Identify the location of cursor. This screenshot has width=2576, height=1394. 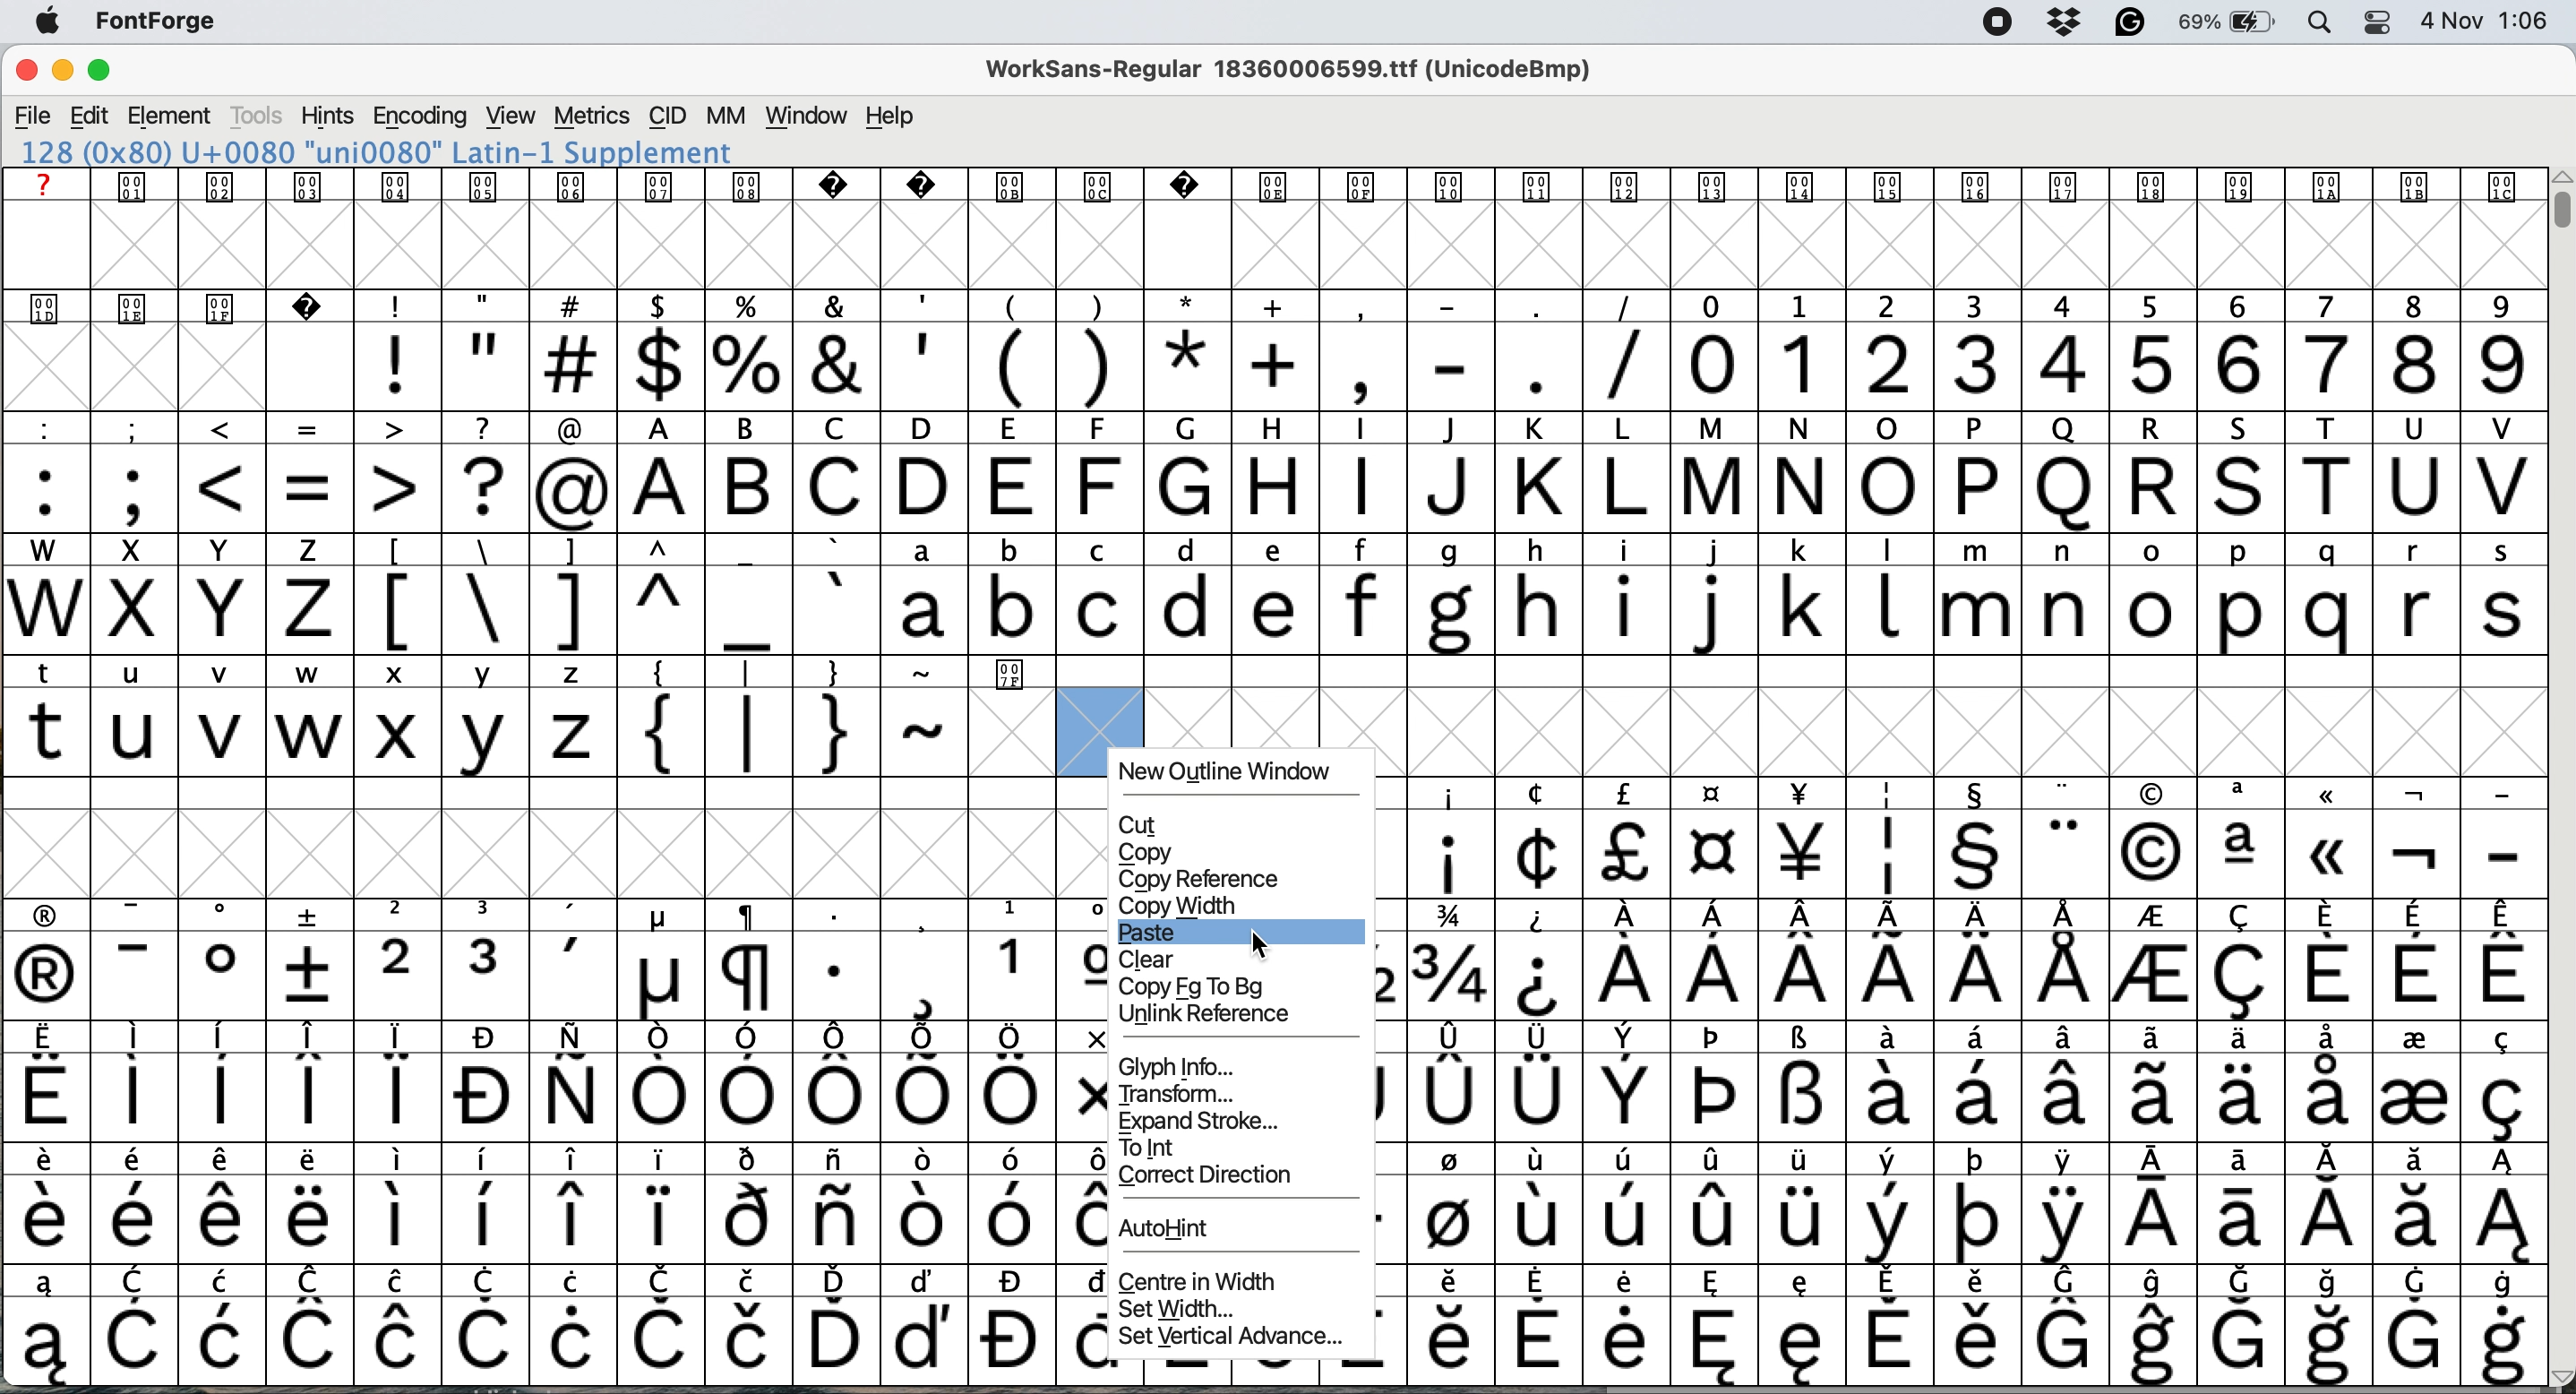
(1261, 944).